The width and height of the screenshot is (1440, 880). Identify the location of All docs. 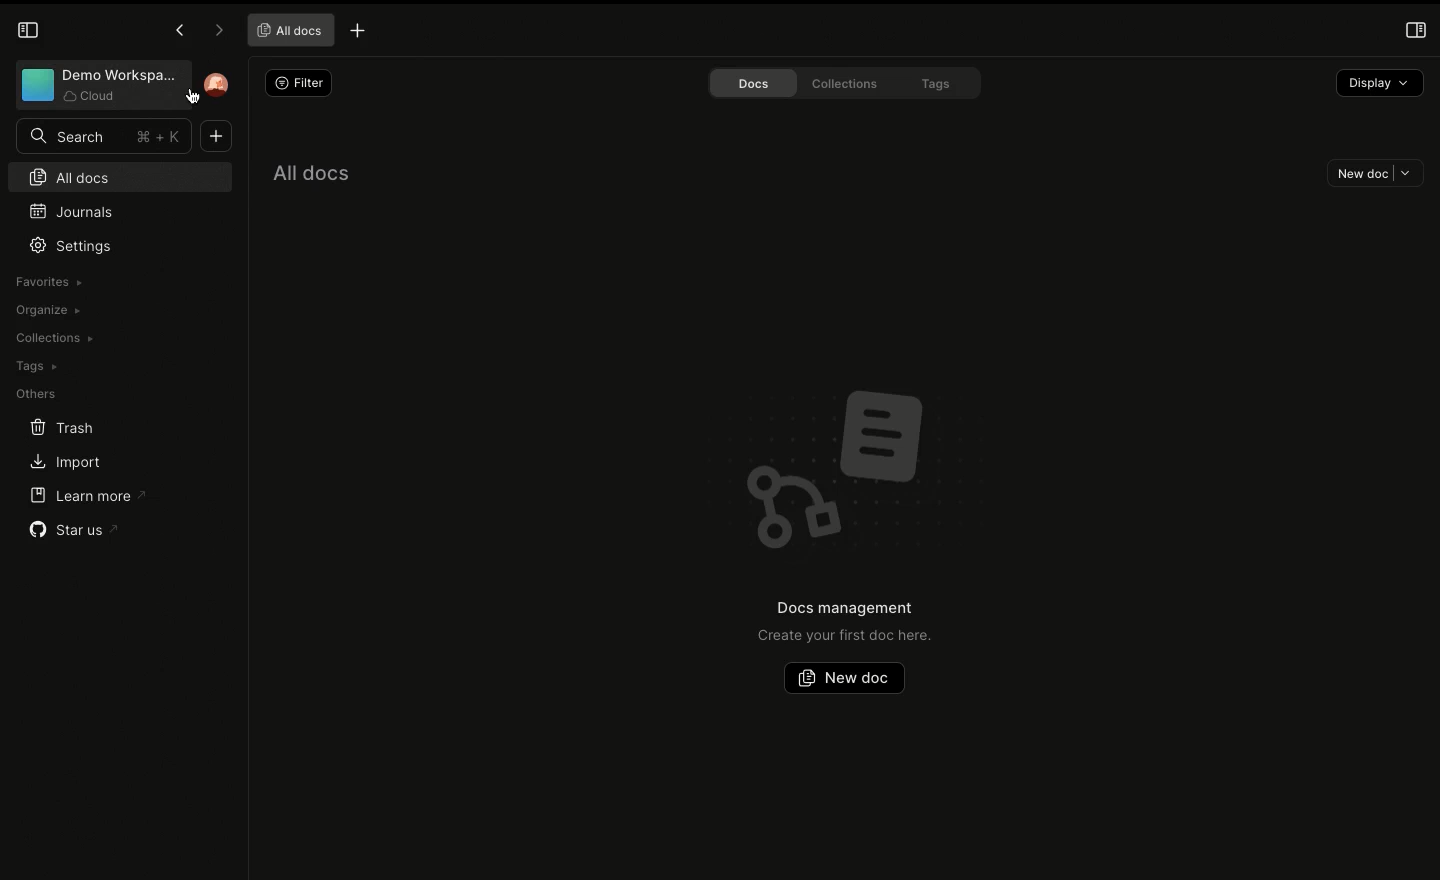
(285, 31).